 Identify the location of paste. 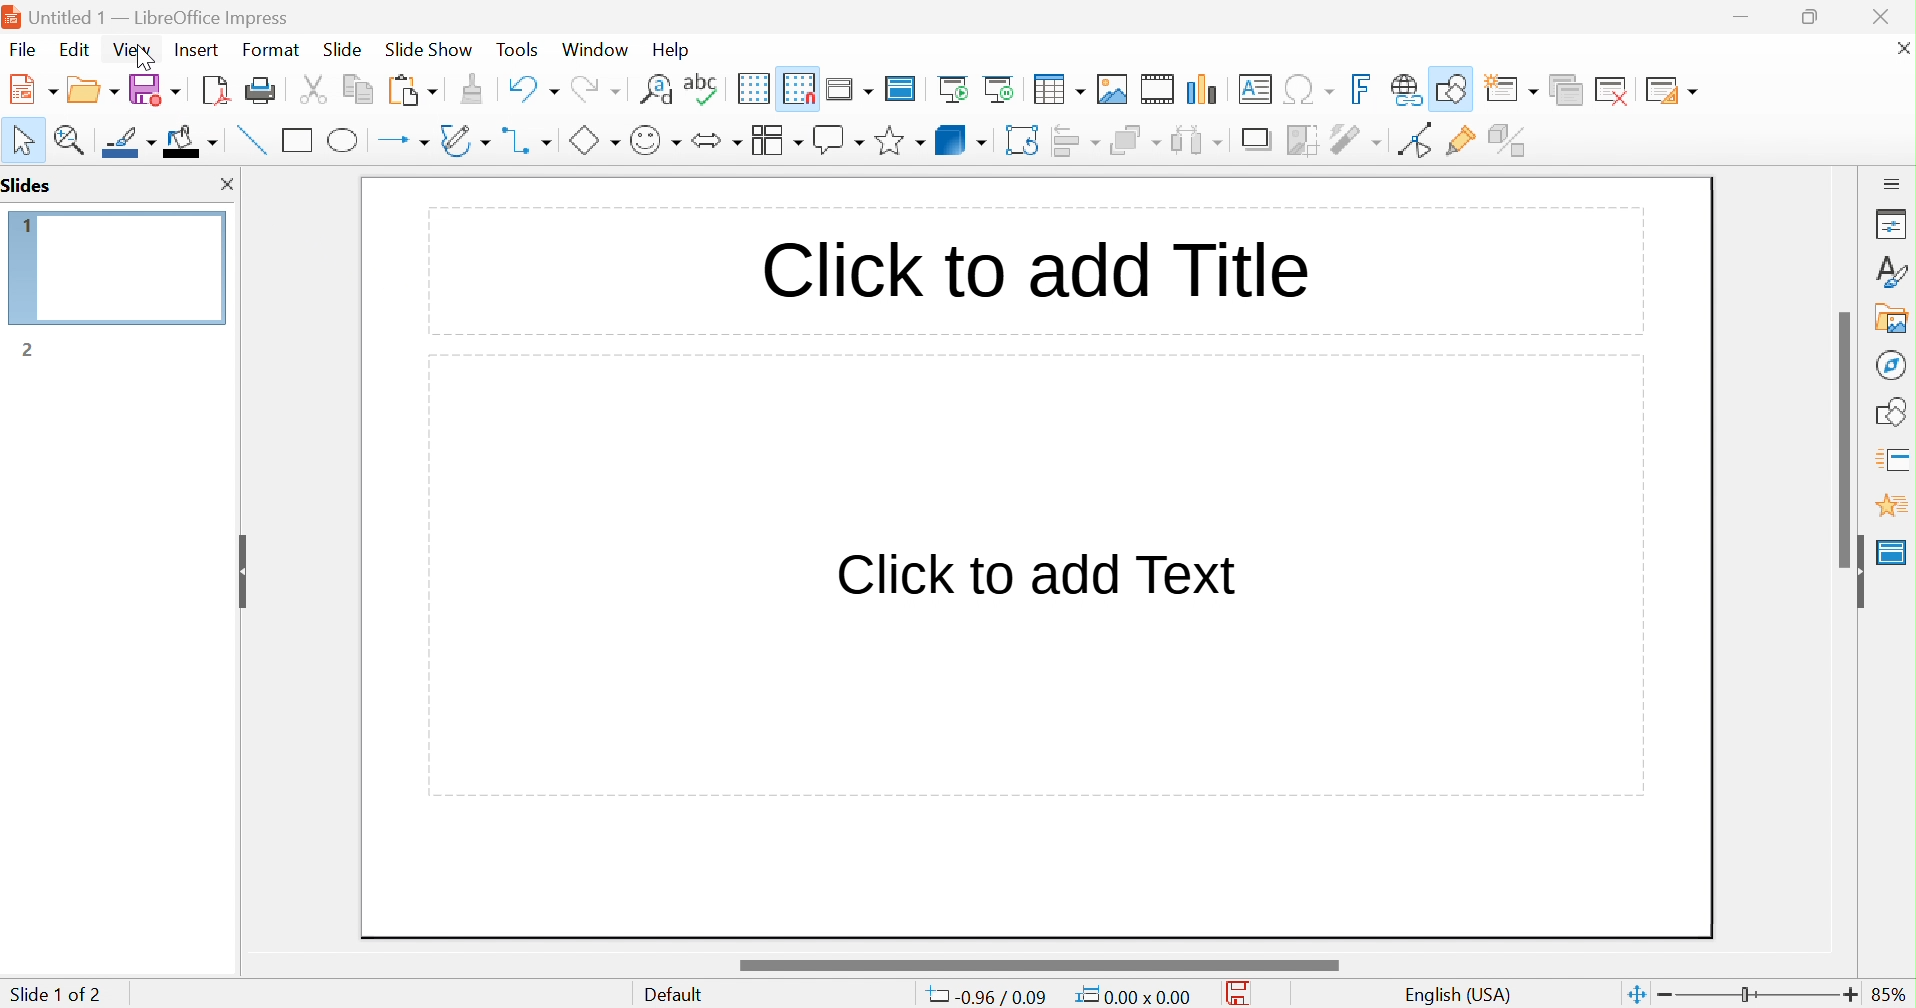
(413, 88).